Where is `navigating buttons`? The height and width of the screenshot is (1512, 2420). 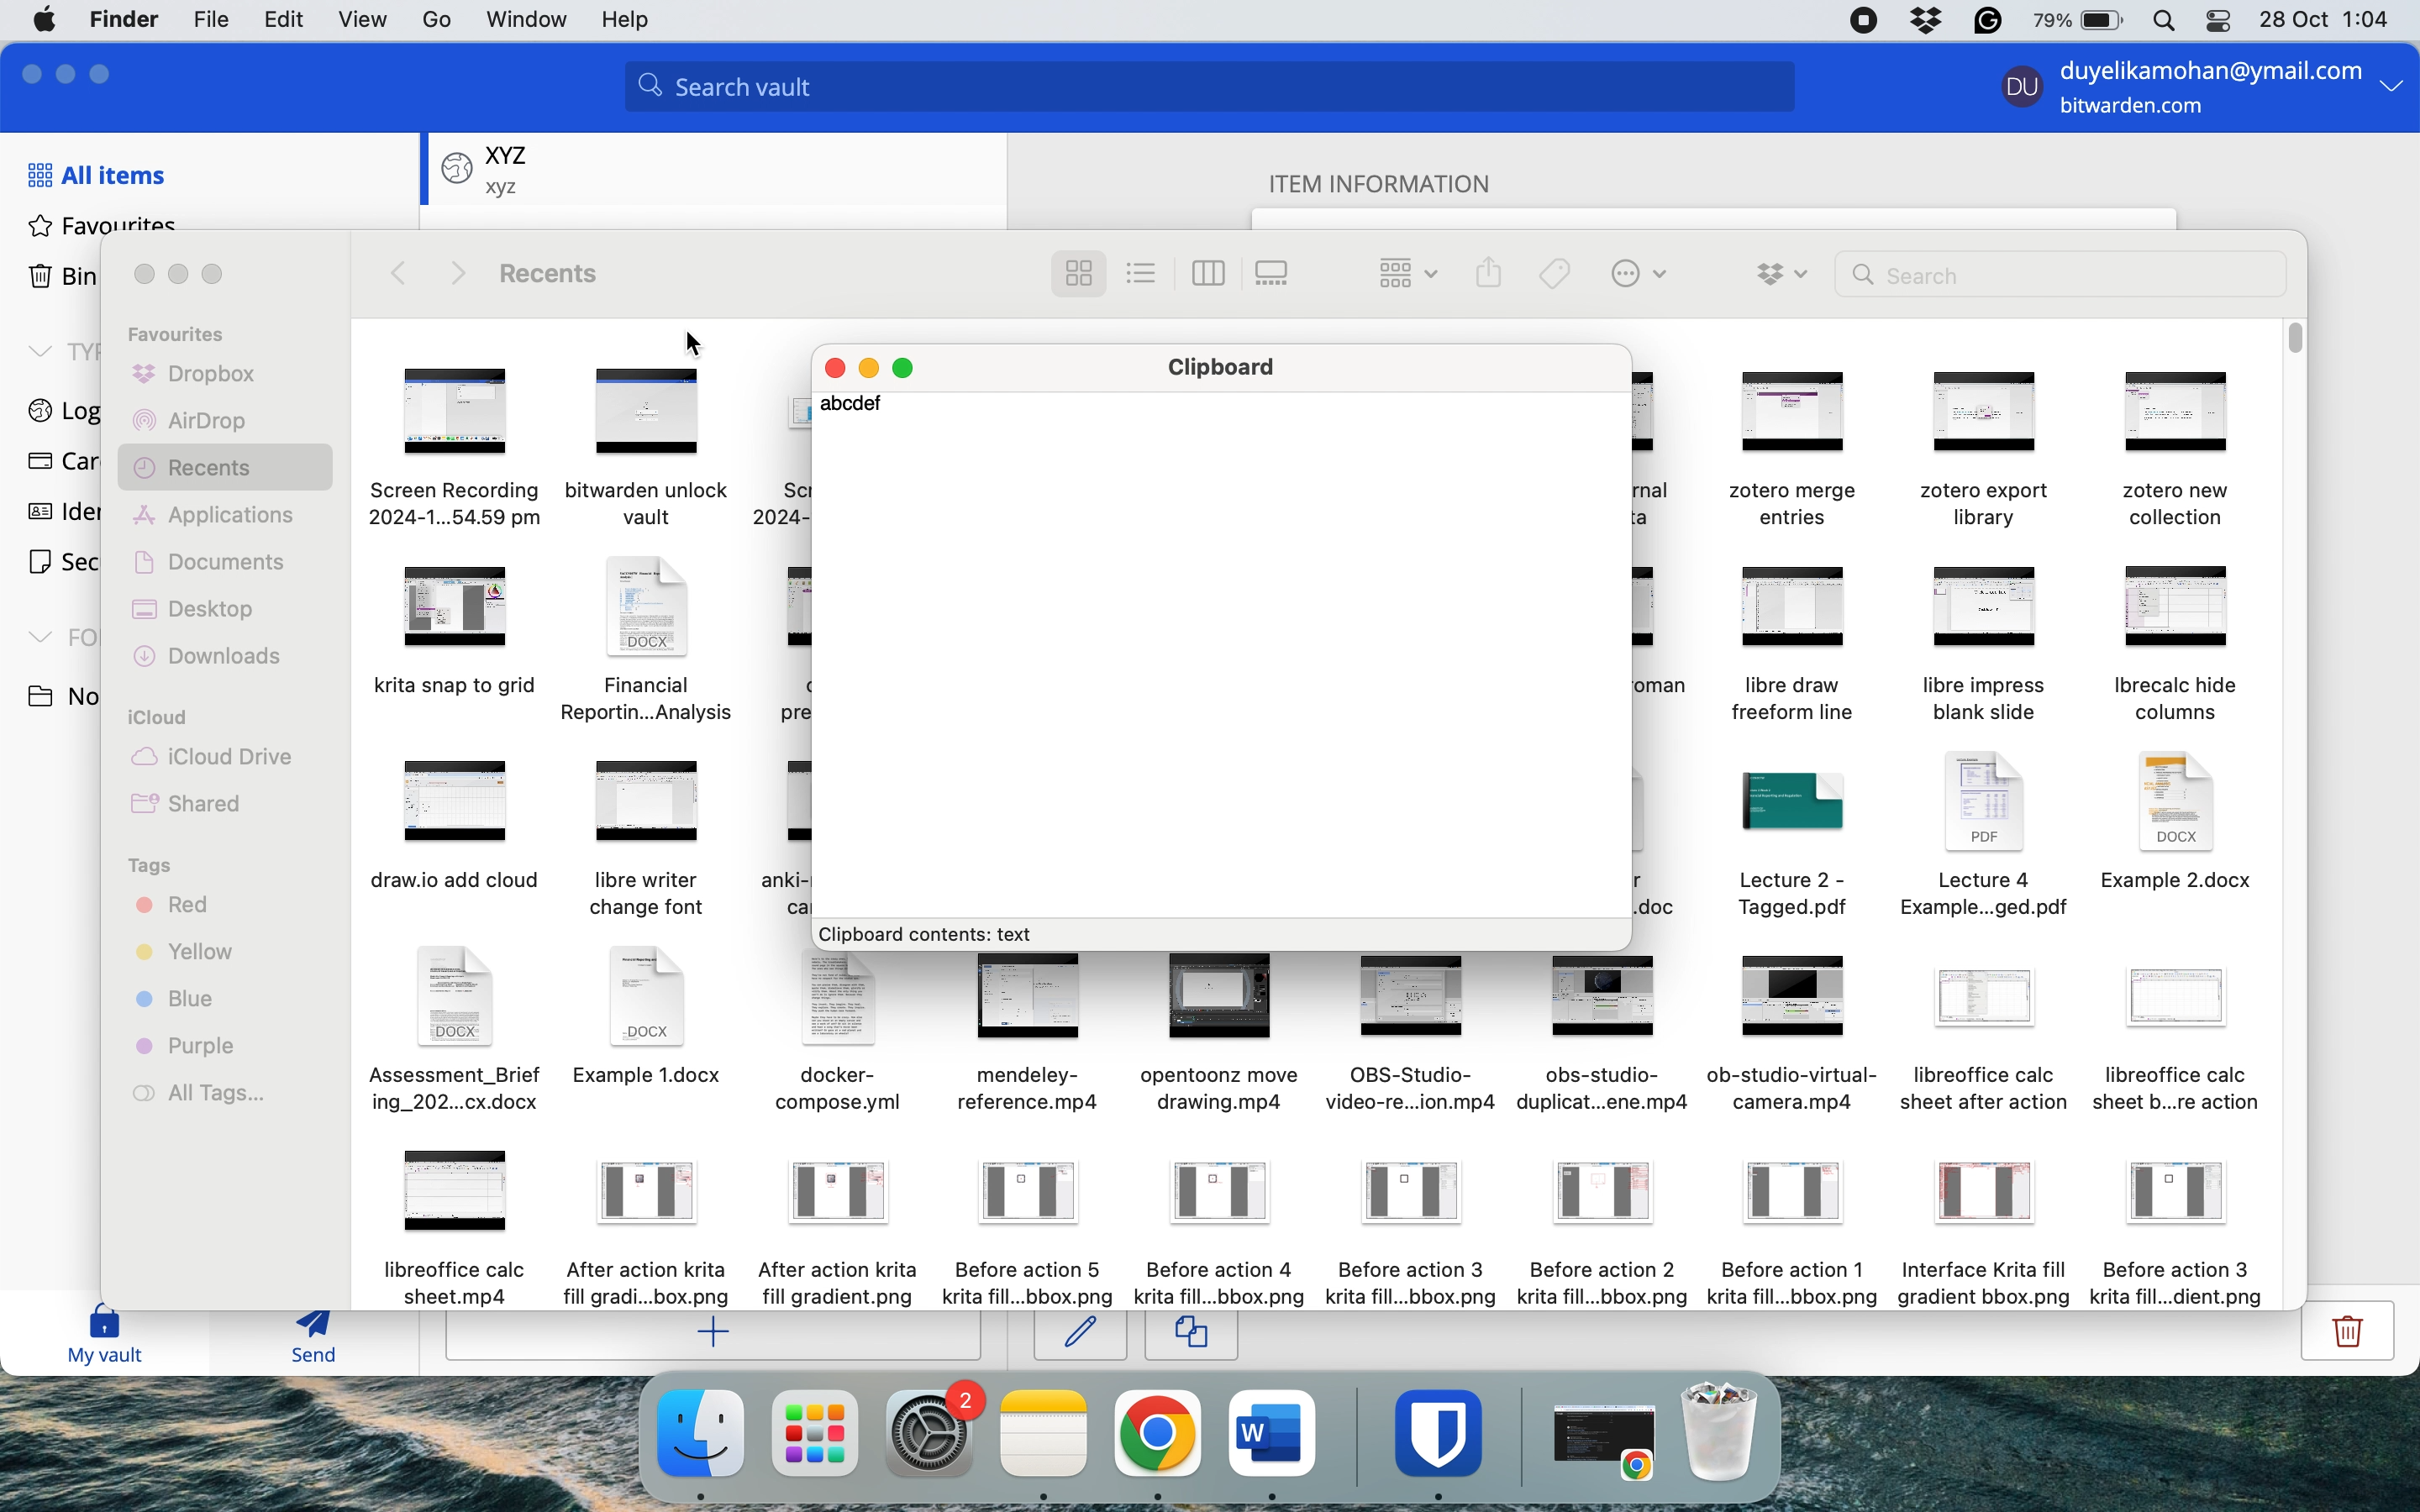
navigating buttons is located at coordinates (432, 273).